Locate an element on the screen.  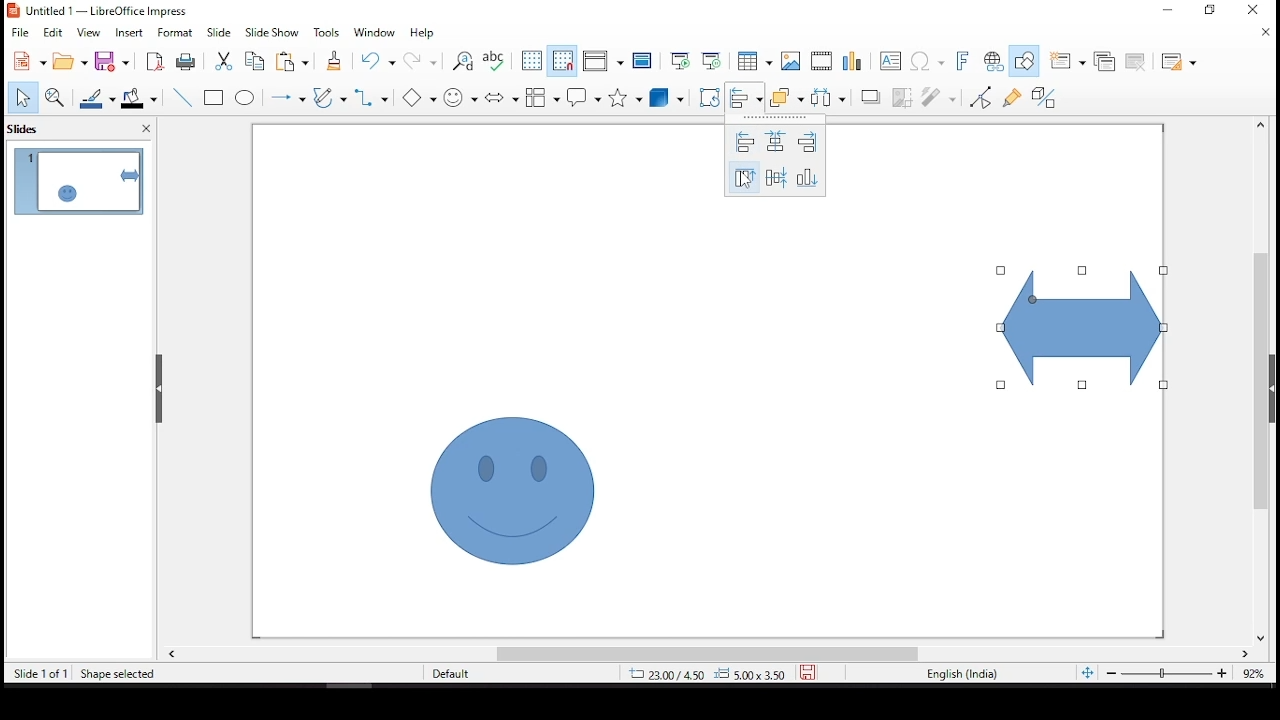
middle is located at coordinates (776, 177).